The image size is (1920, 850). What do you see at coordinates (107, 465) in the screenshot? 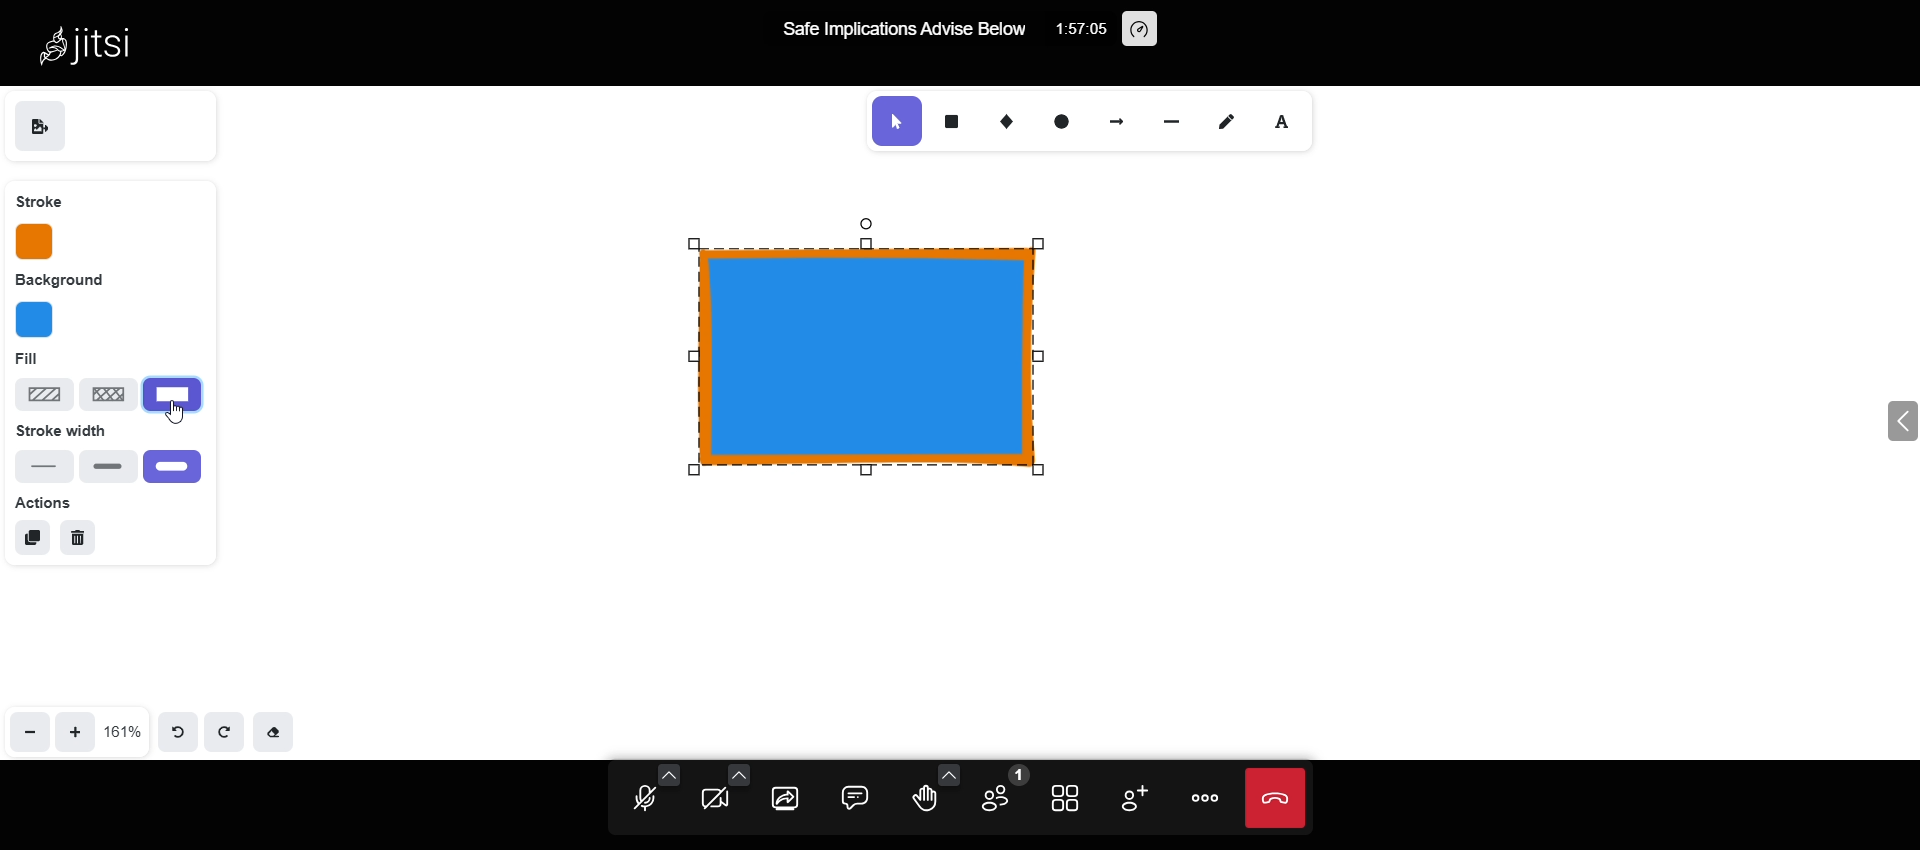
I see `bold` at bounding box center [107, 465].